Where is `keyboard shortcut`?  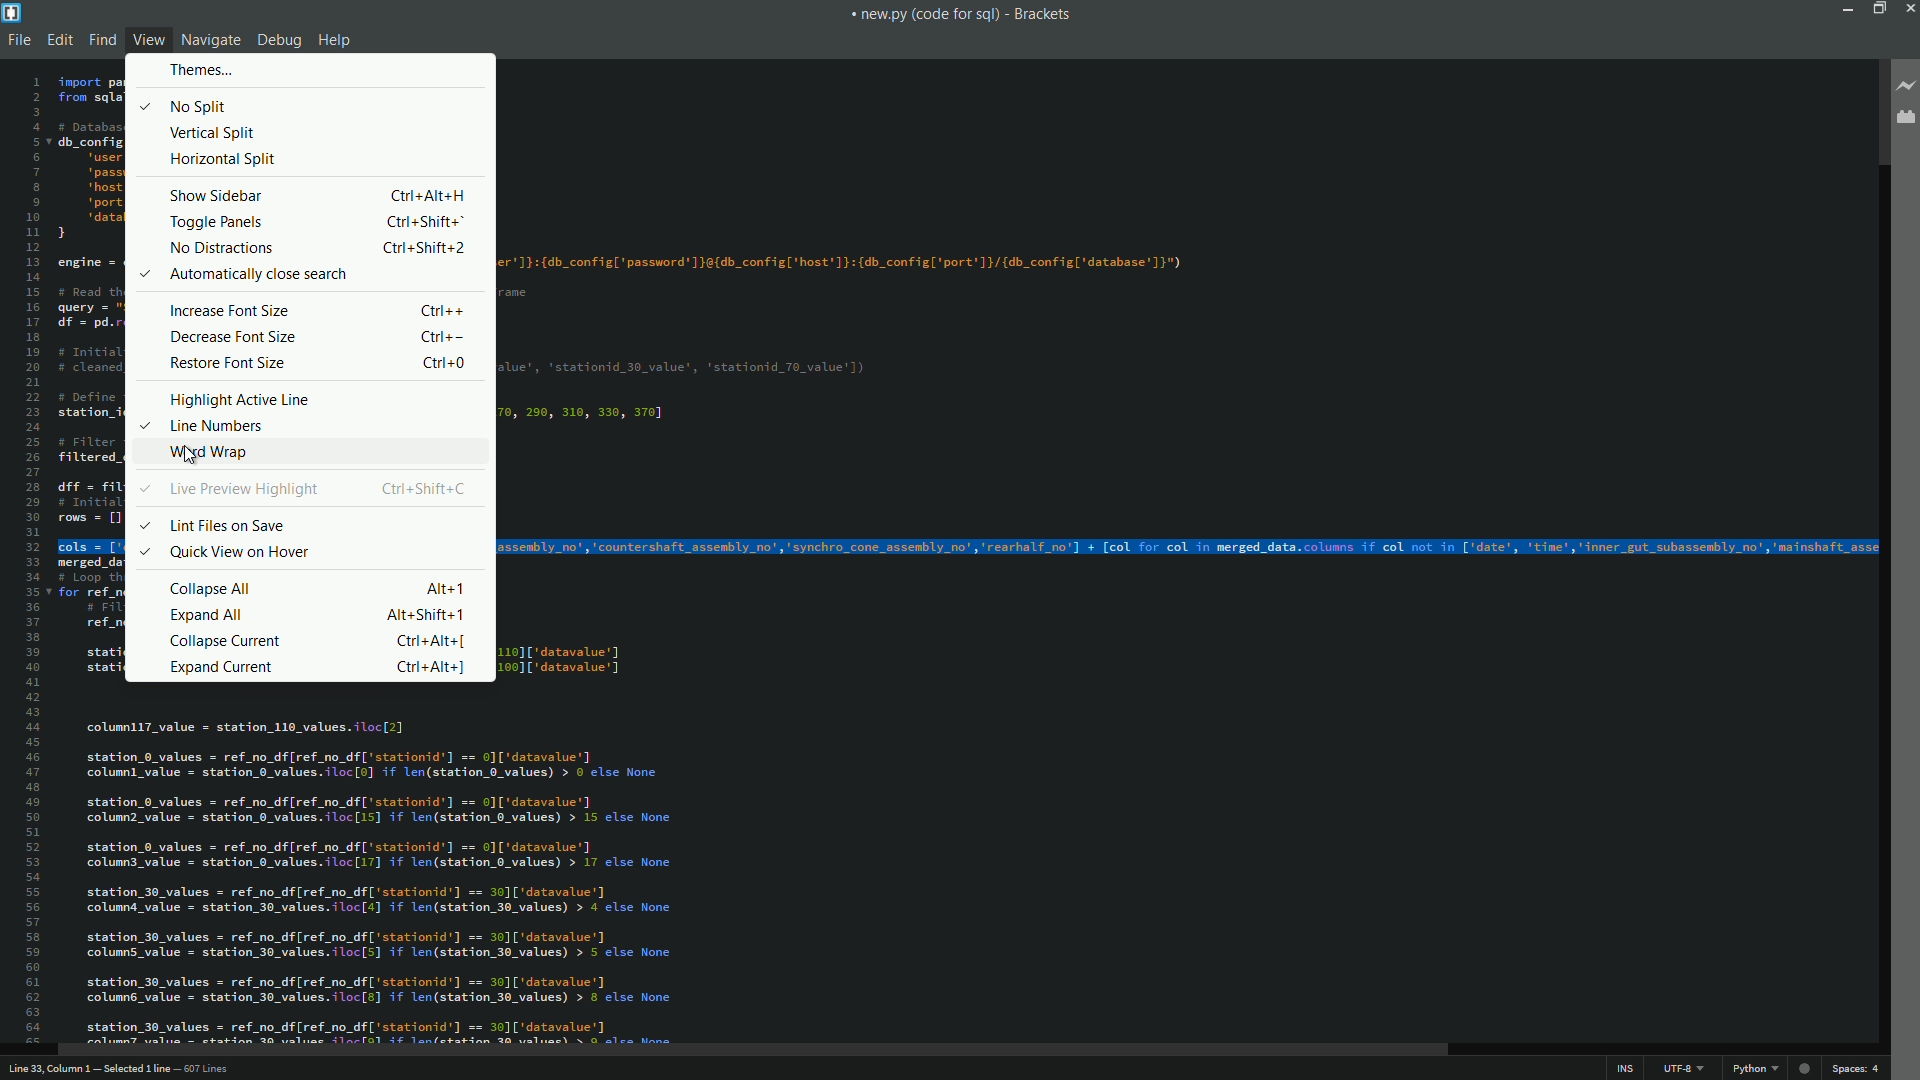 keyboard shortcut is located at coordinates (428, 197).